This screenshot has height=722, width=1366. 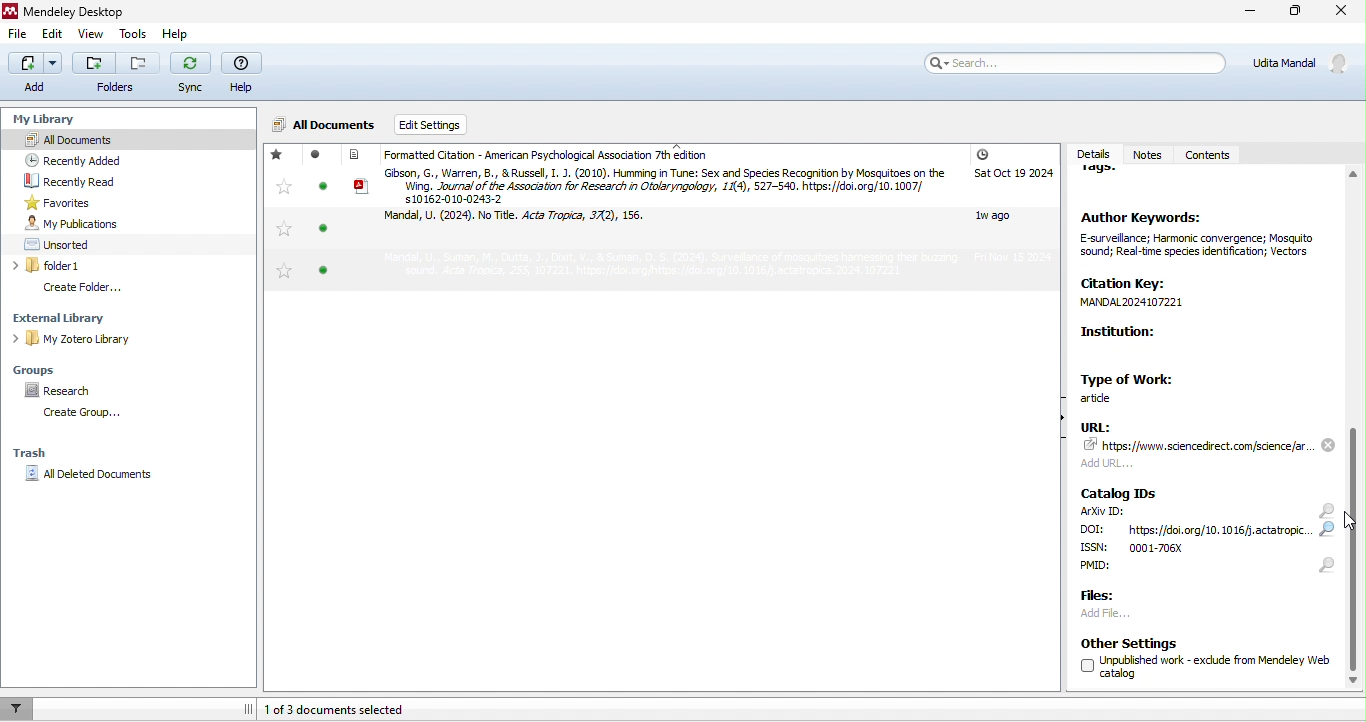 I want to click on DOI, so click(x=1198, y=530).